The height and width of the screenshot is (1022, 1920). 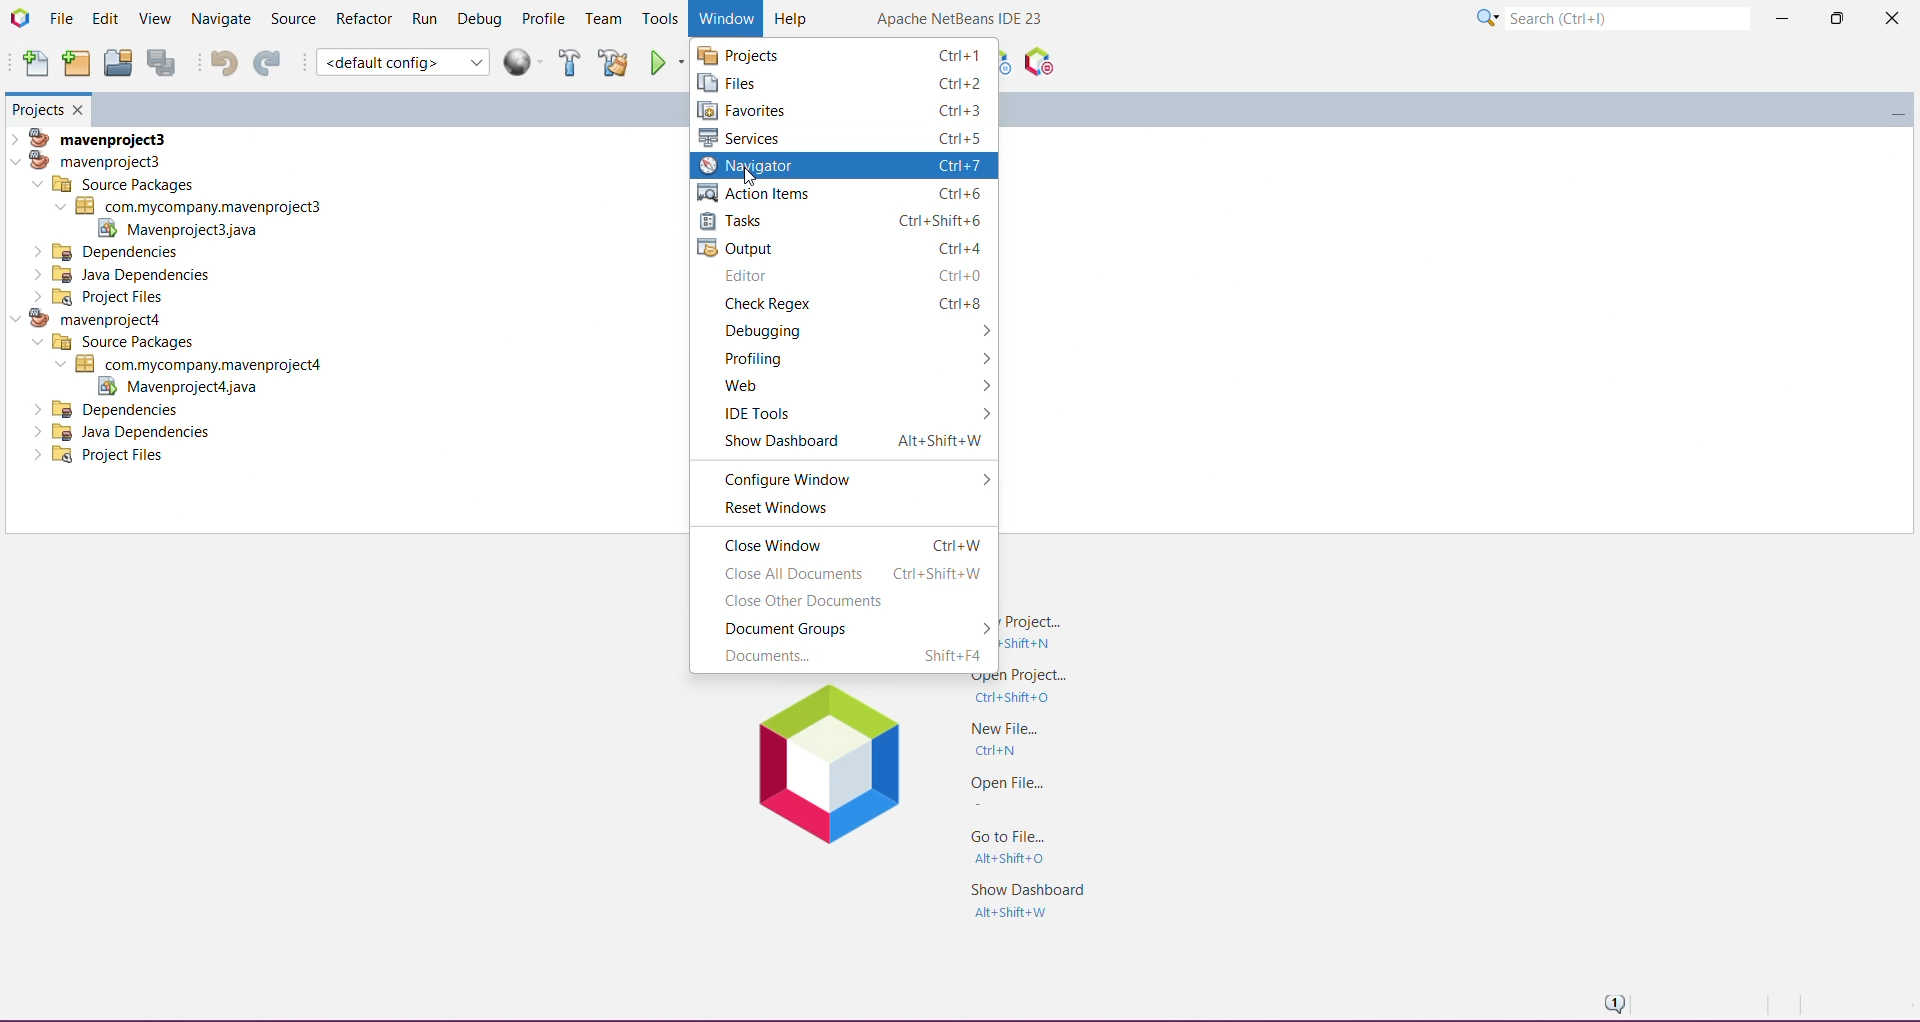 I want to click on Mavenproject4.java, so click(x=175, y=387).